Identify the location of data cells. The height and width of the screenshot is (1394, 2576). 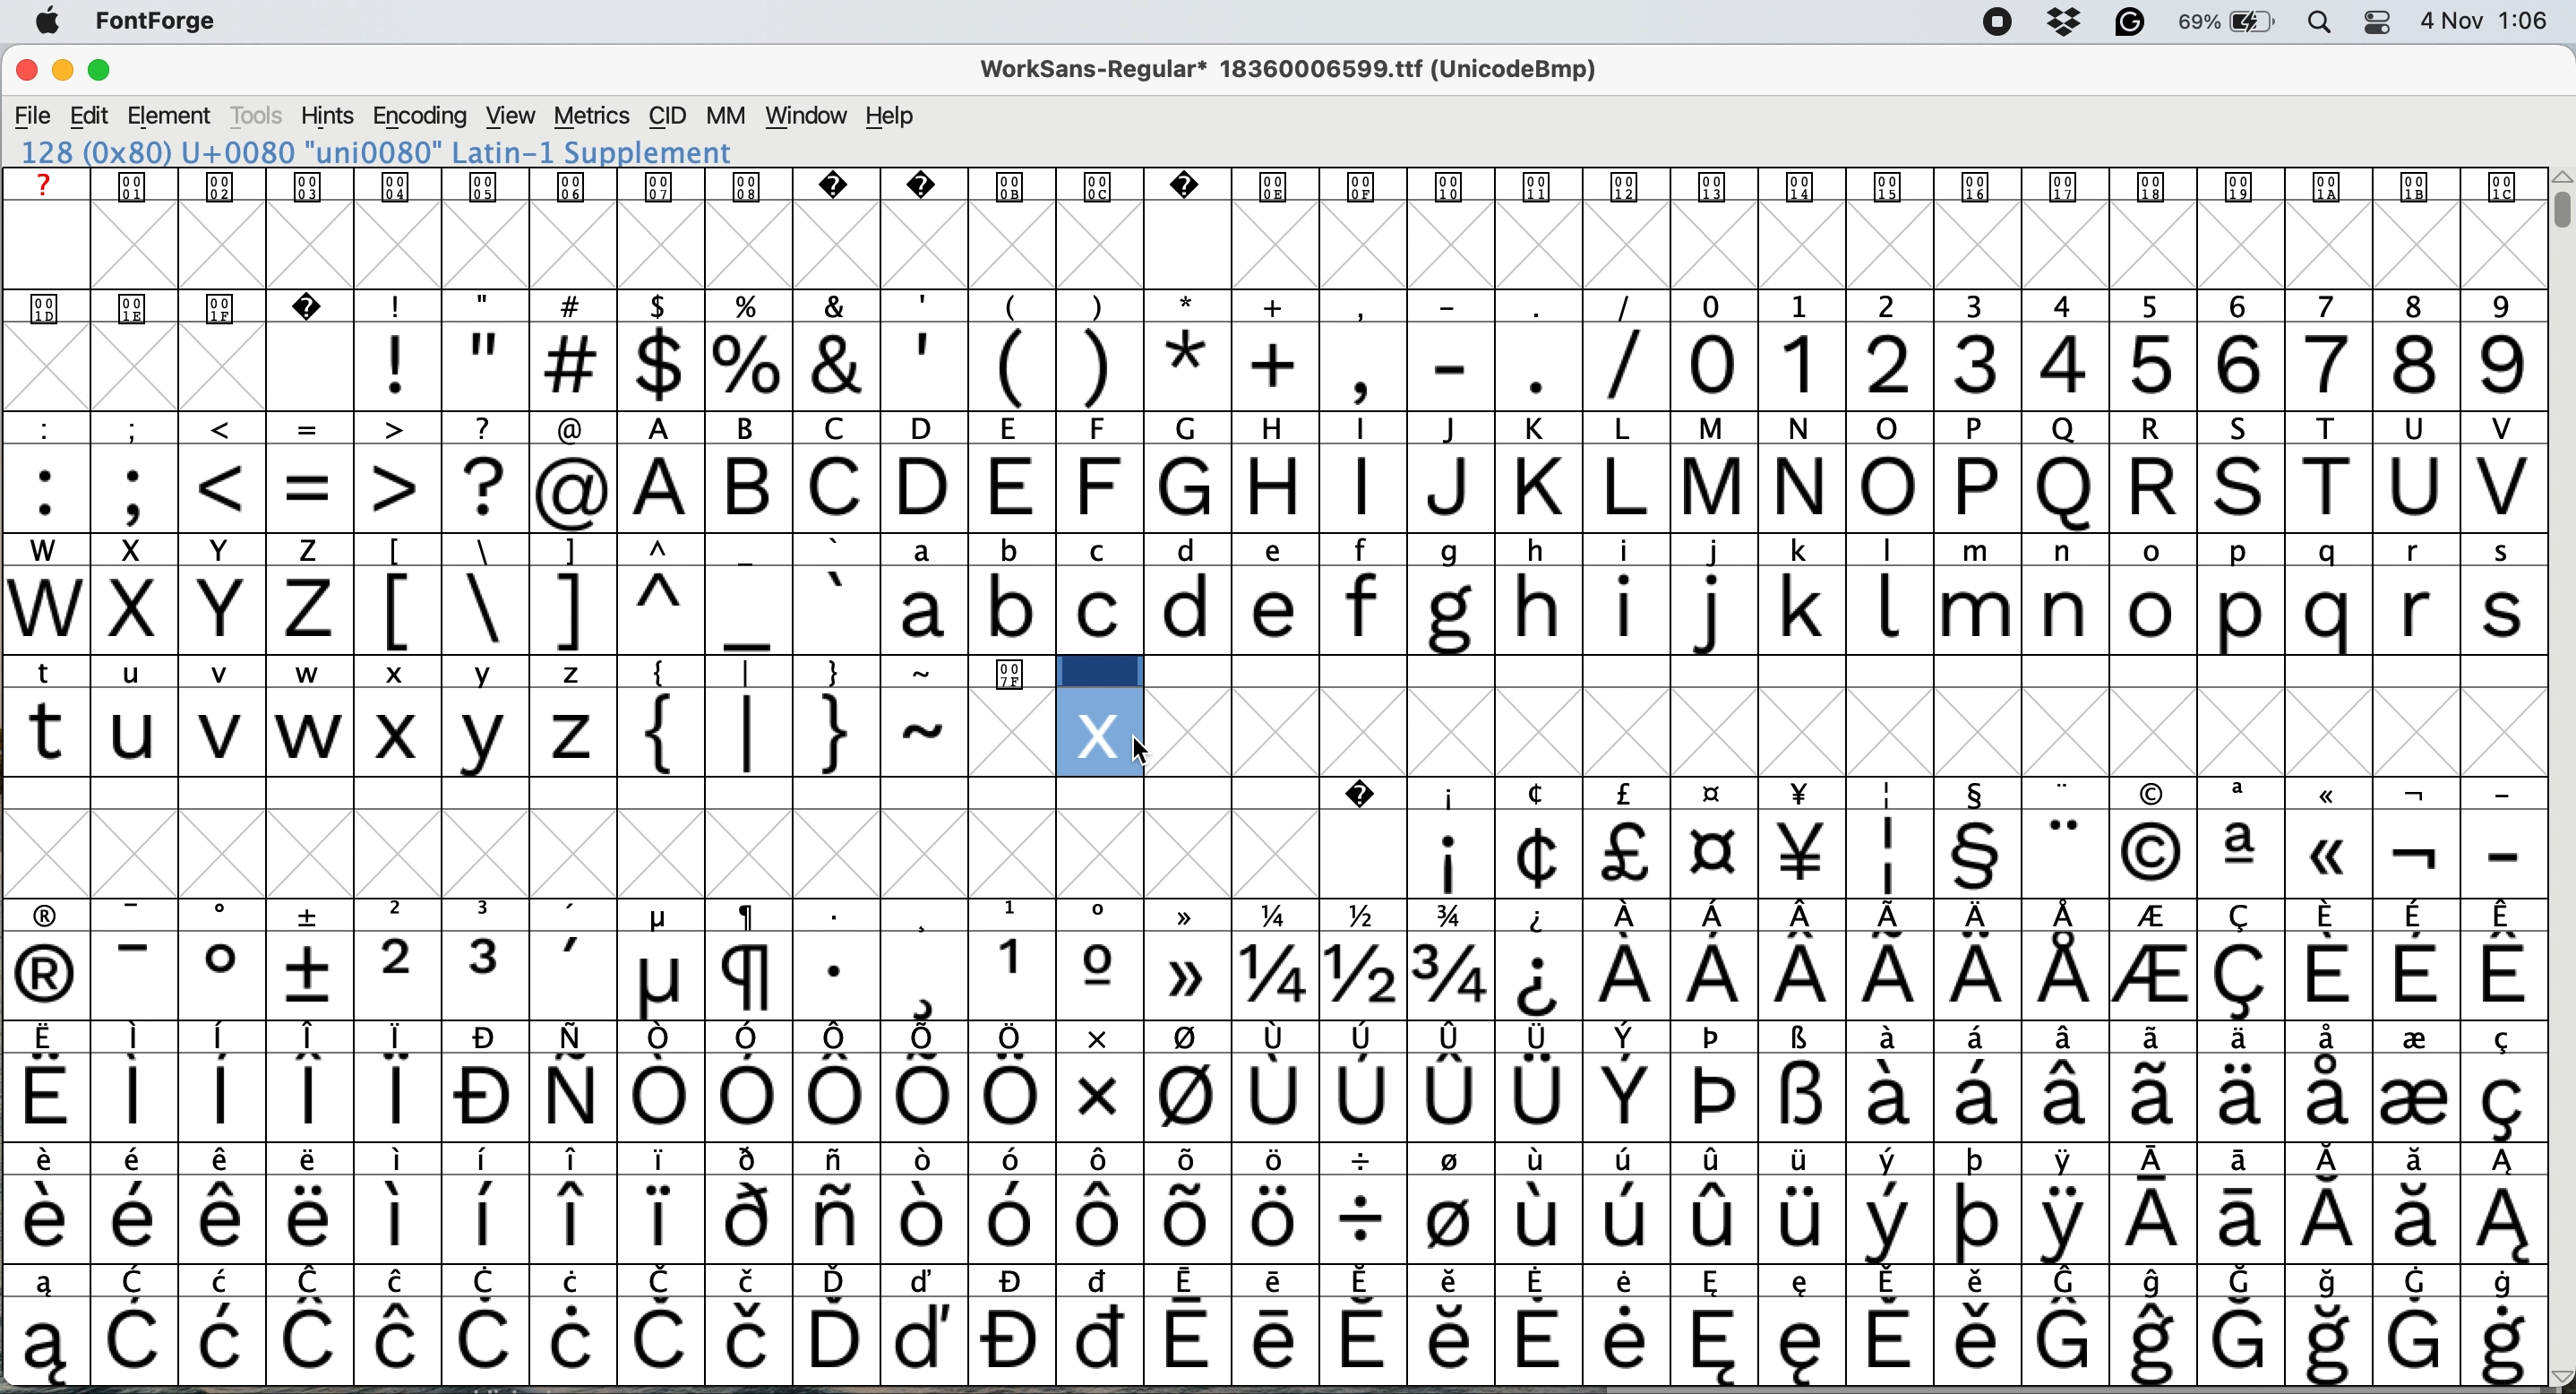
(1794, 671).